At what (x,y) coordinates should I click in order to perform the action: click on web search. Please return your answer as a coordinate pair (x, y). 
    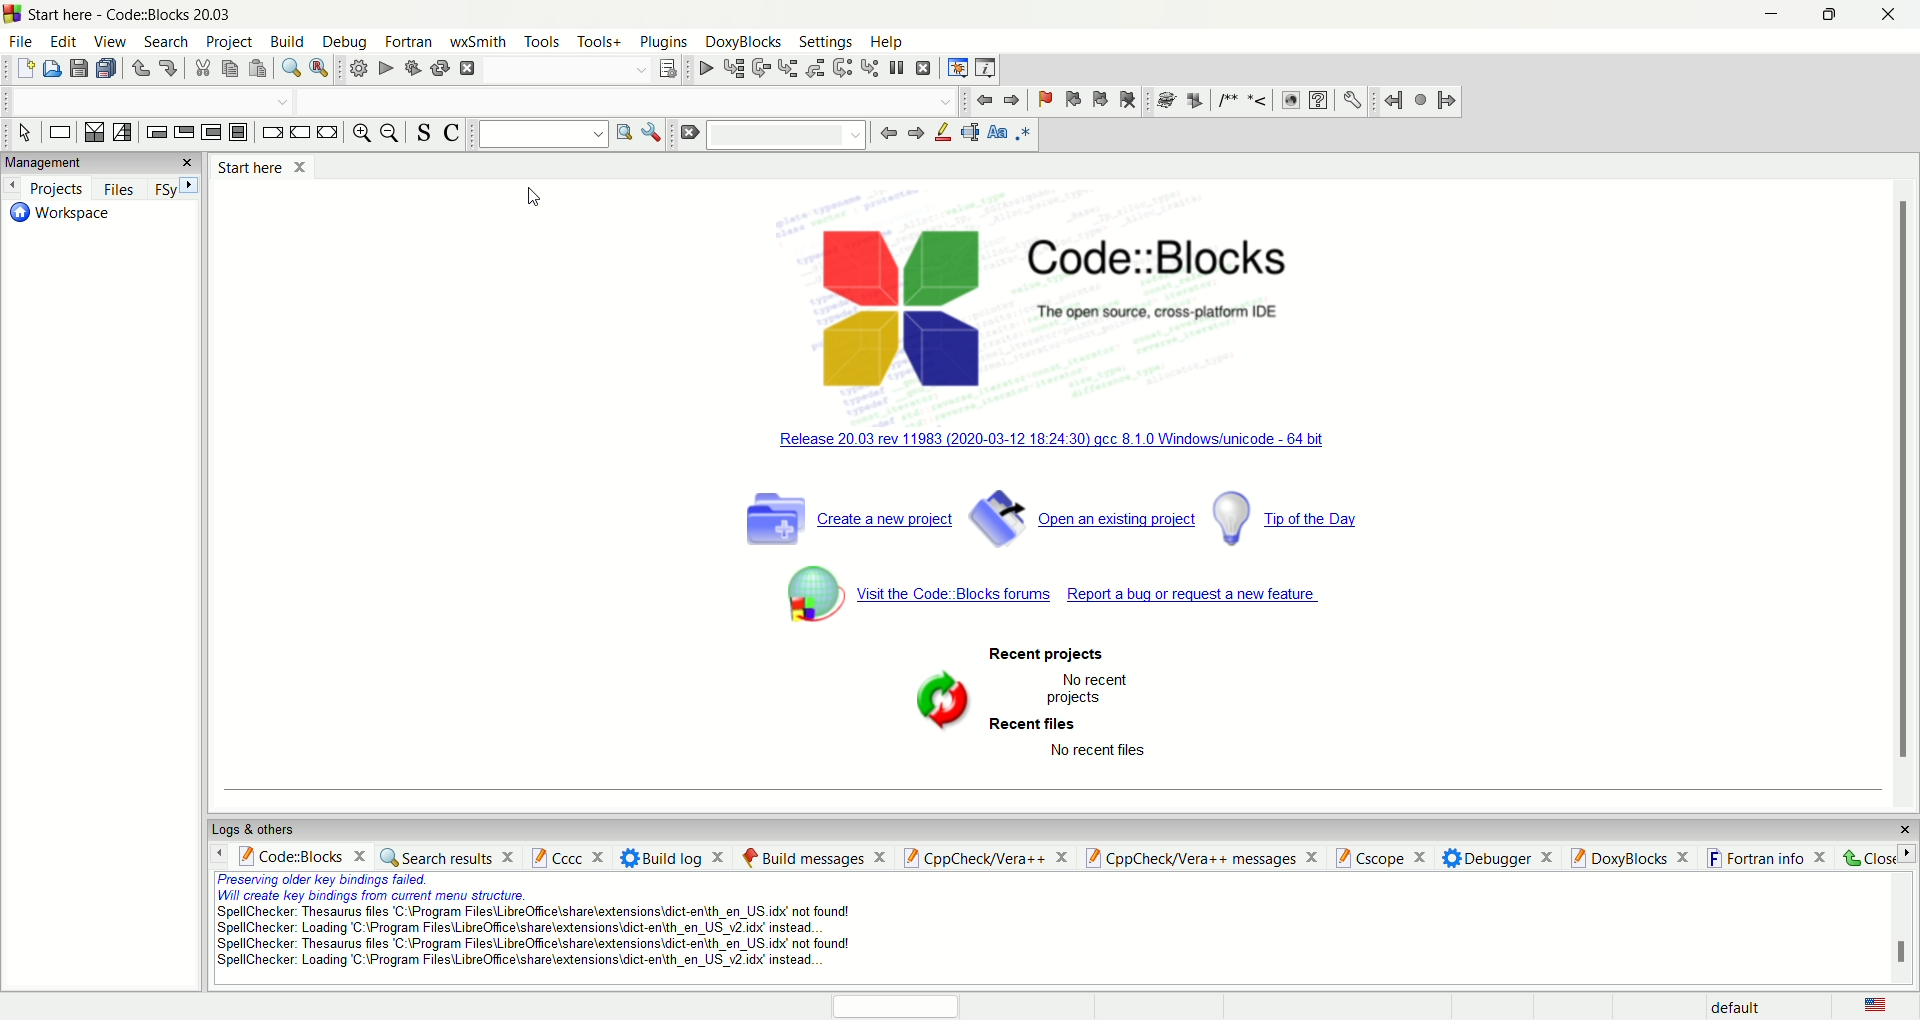
    Looking at the image, I should click on (1292, 103).